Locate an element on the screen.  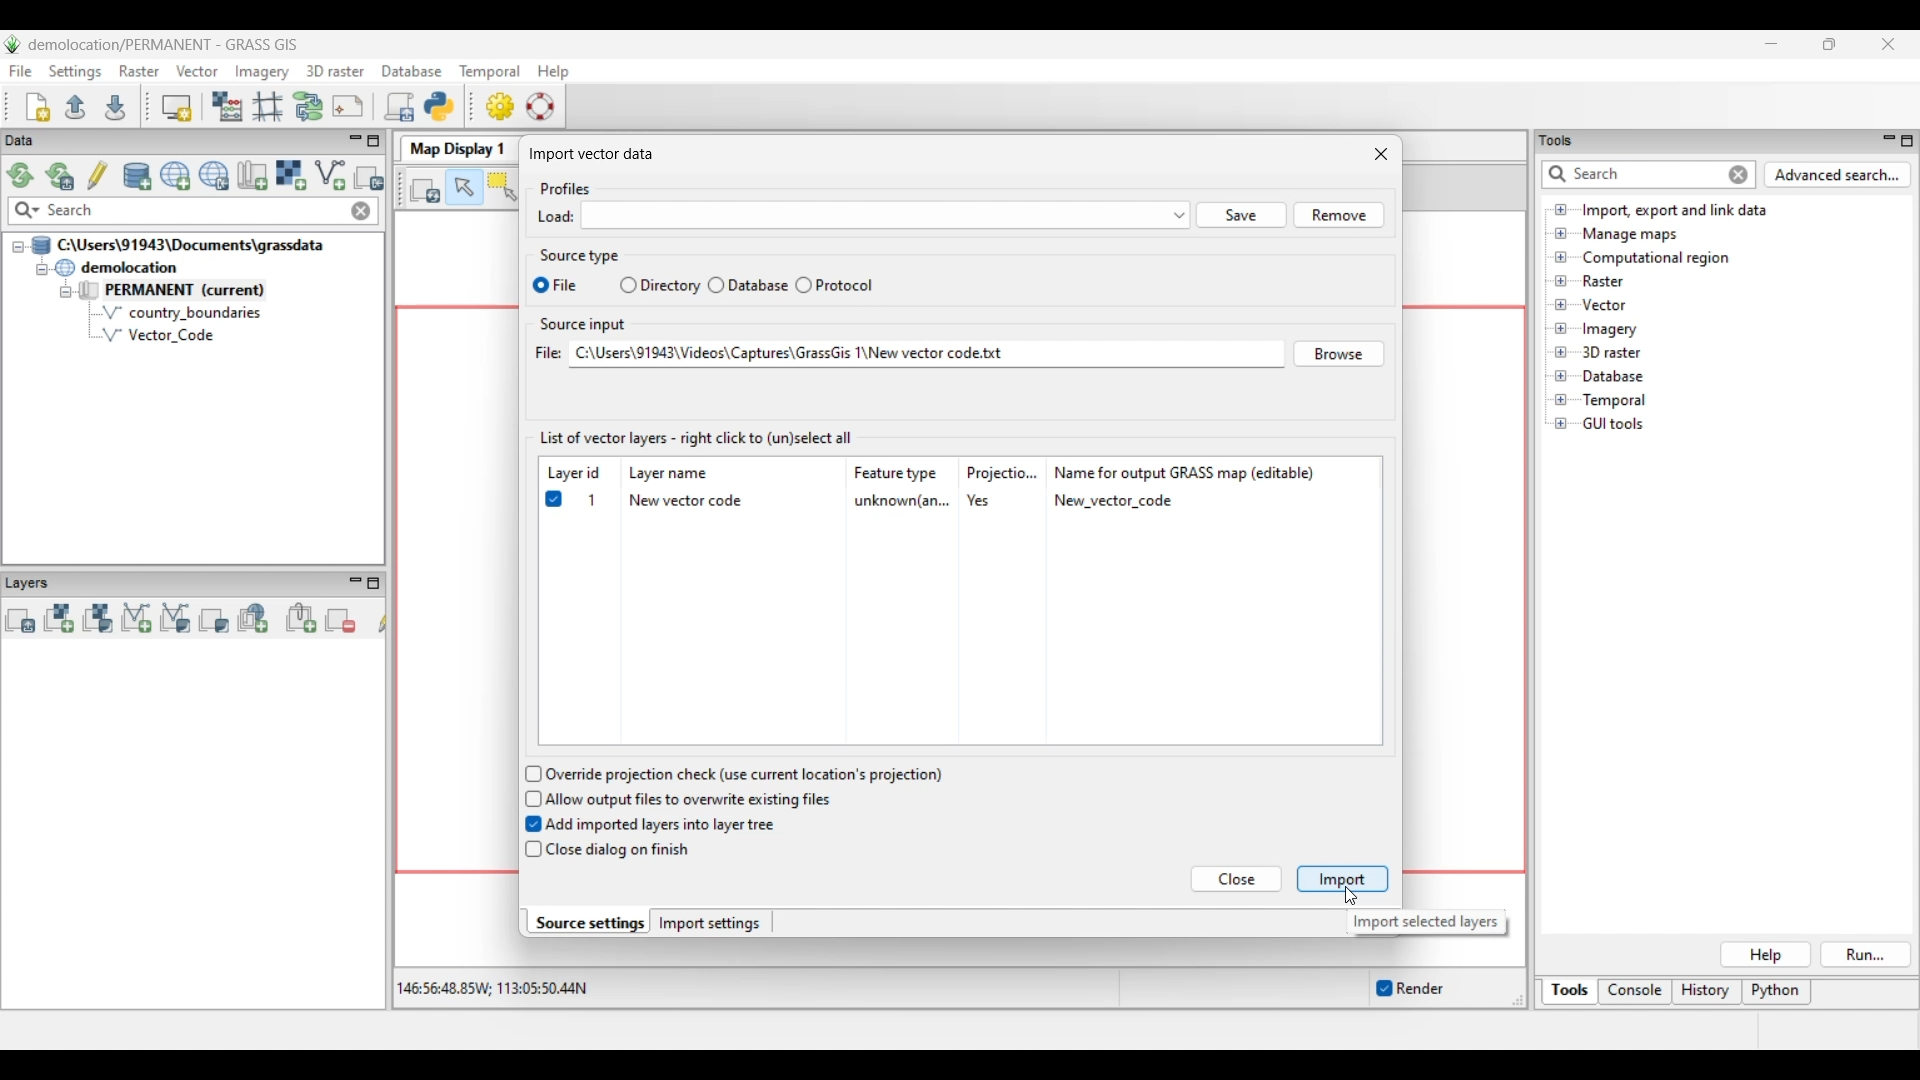
Add imported layers into layer tree is located at coordinates (651, 824).